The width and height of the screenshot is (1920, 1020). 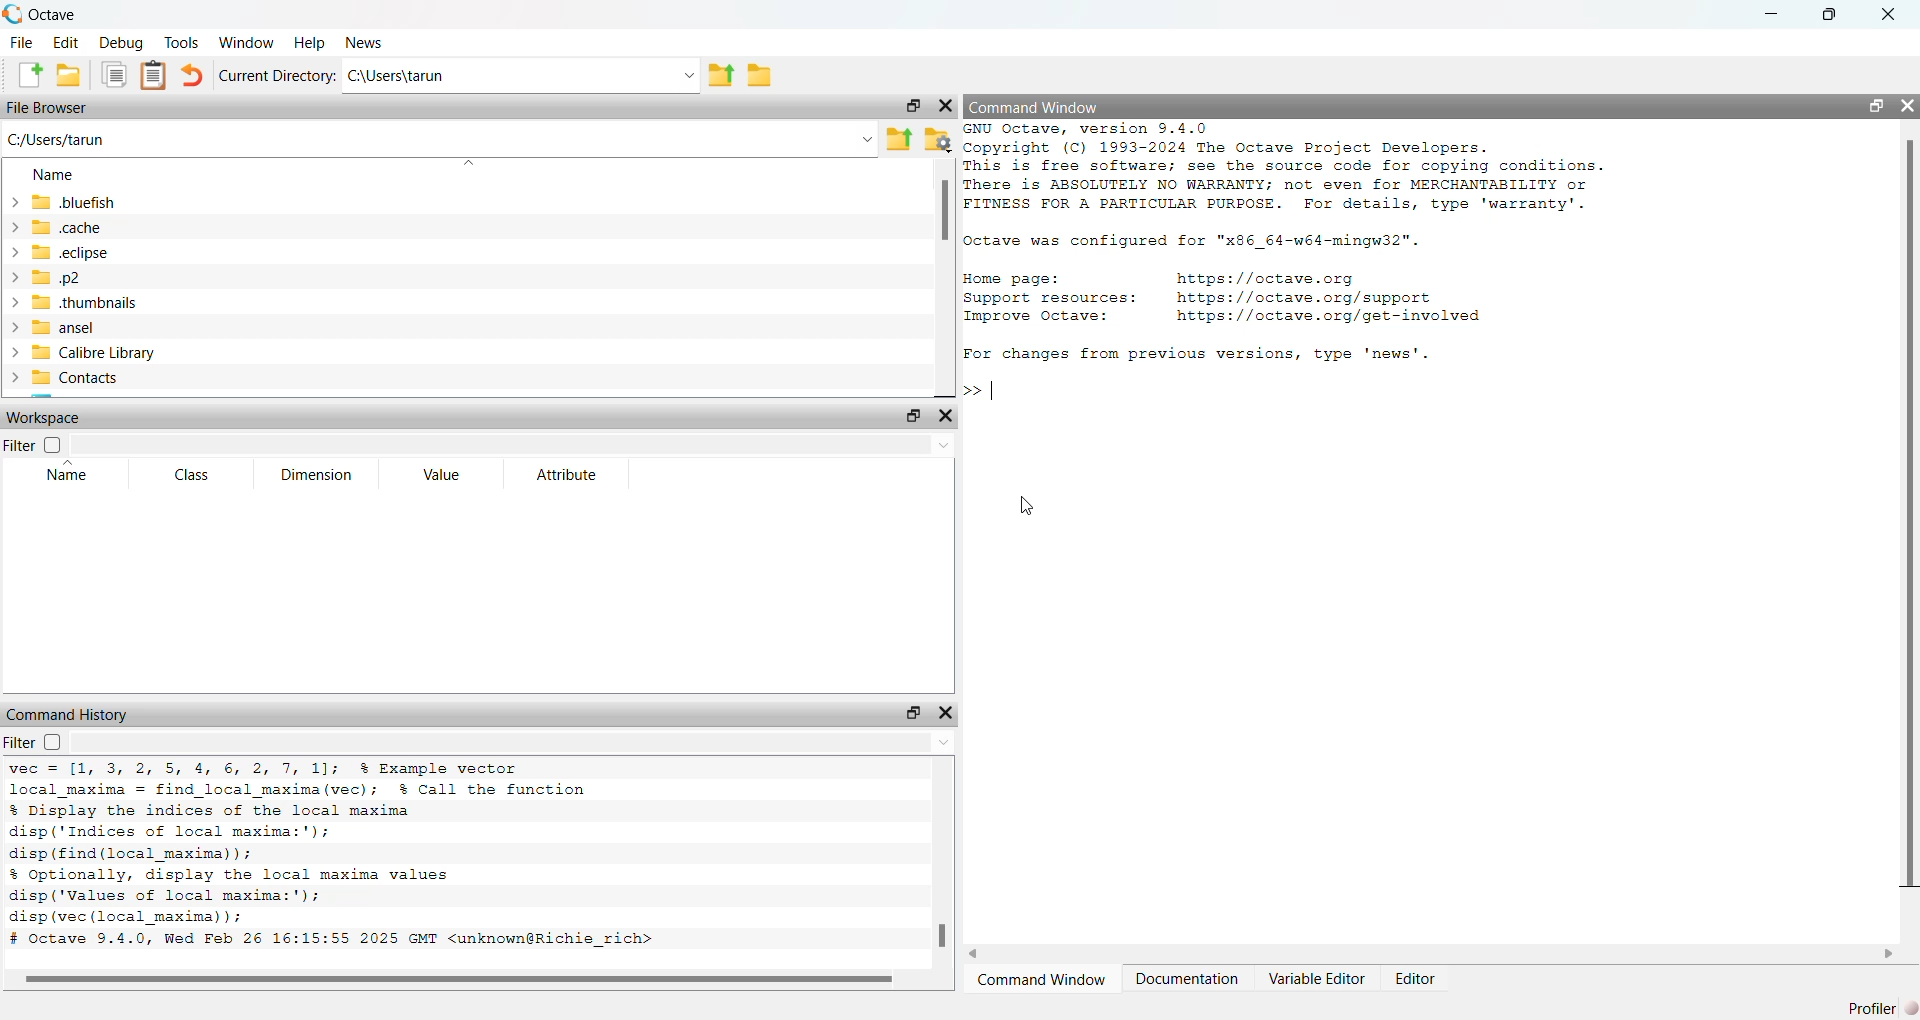 What do you see at coordinates (152, 76) in the screenshot?
I see `Paste` at bounding box center [152, 76].